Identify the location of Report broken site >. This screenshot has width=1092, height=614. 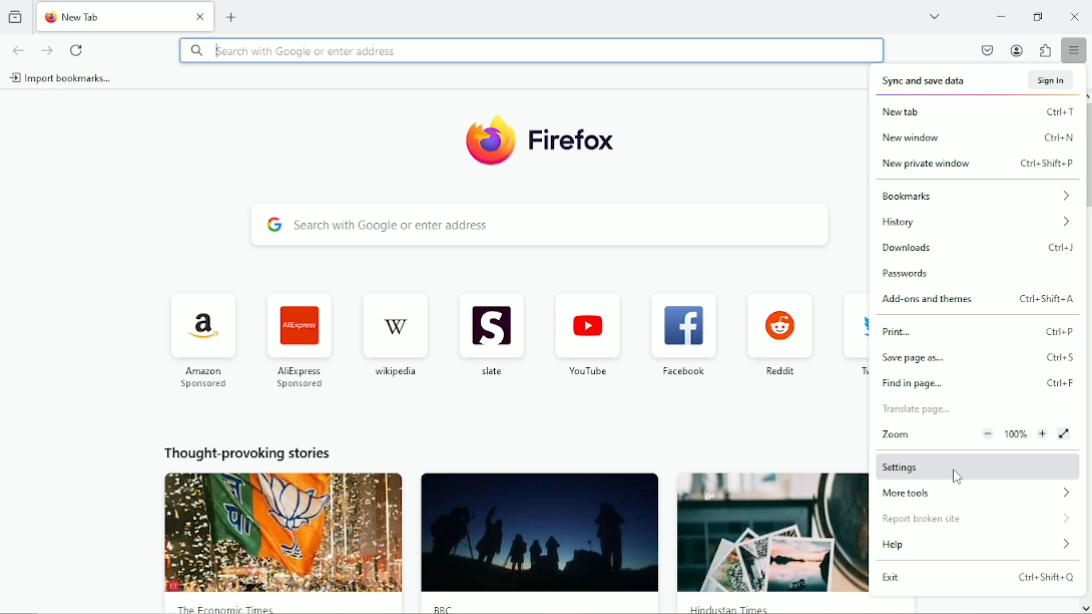
(976, 519).